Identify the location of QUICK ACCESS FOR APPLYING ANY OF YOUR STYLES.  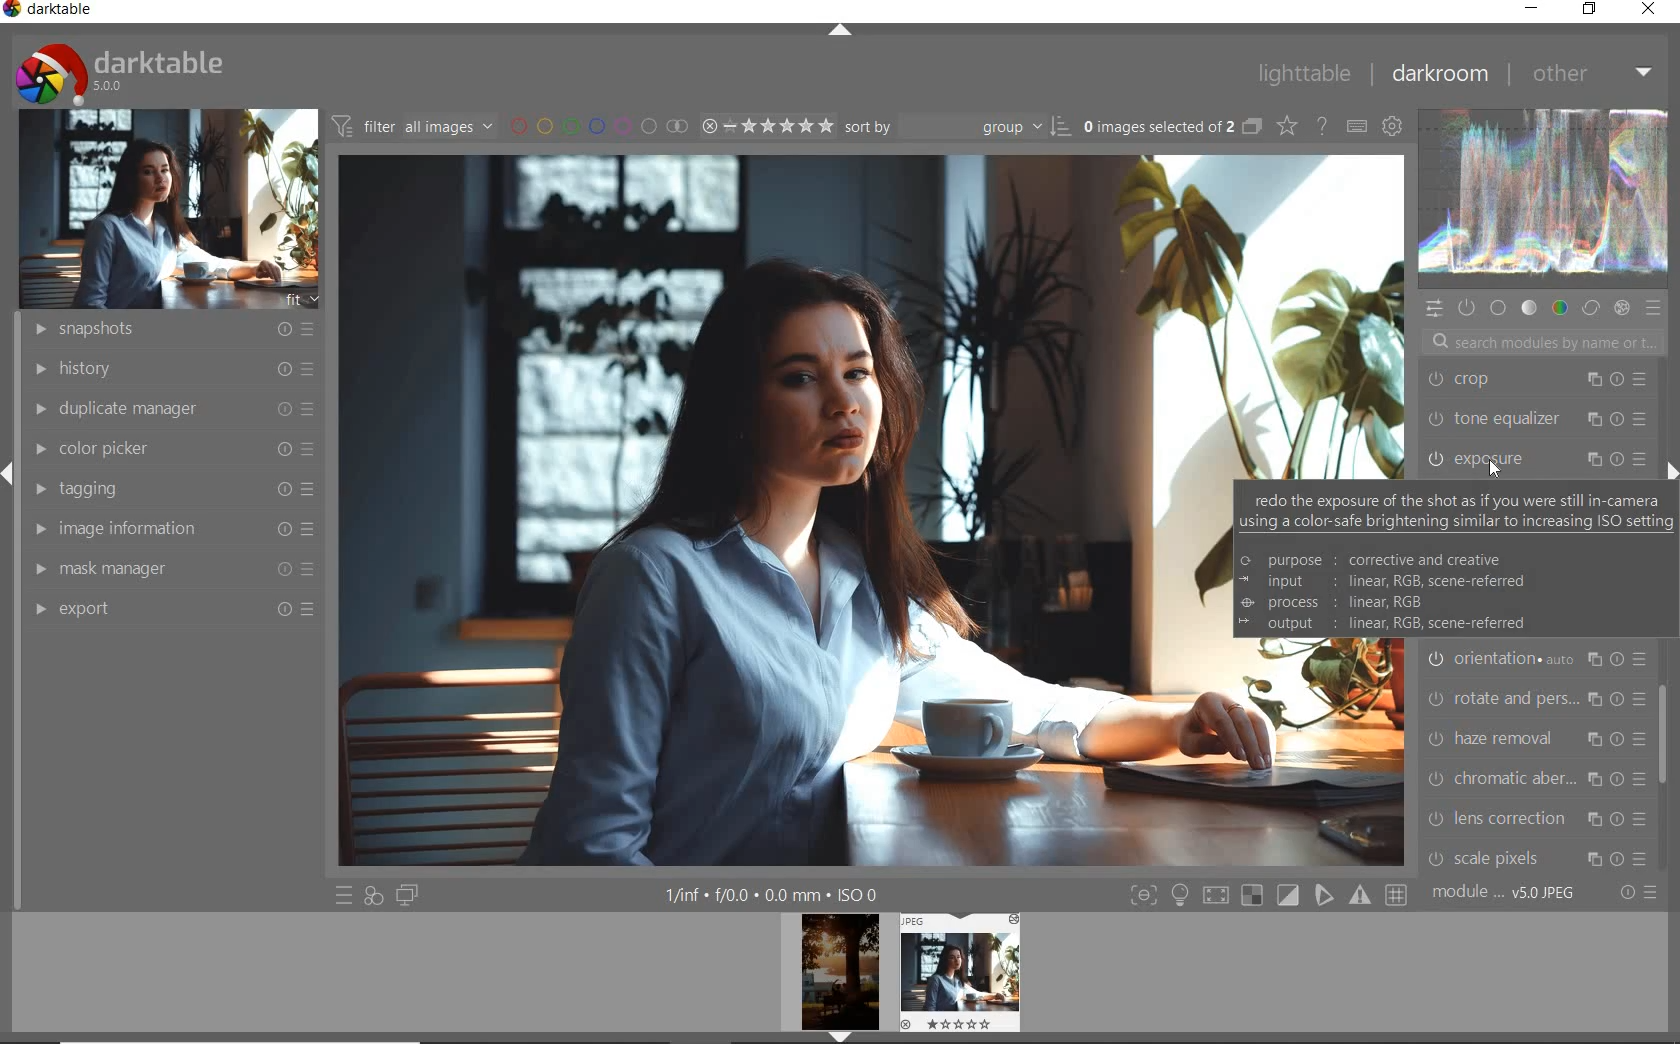
(374, 896).